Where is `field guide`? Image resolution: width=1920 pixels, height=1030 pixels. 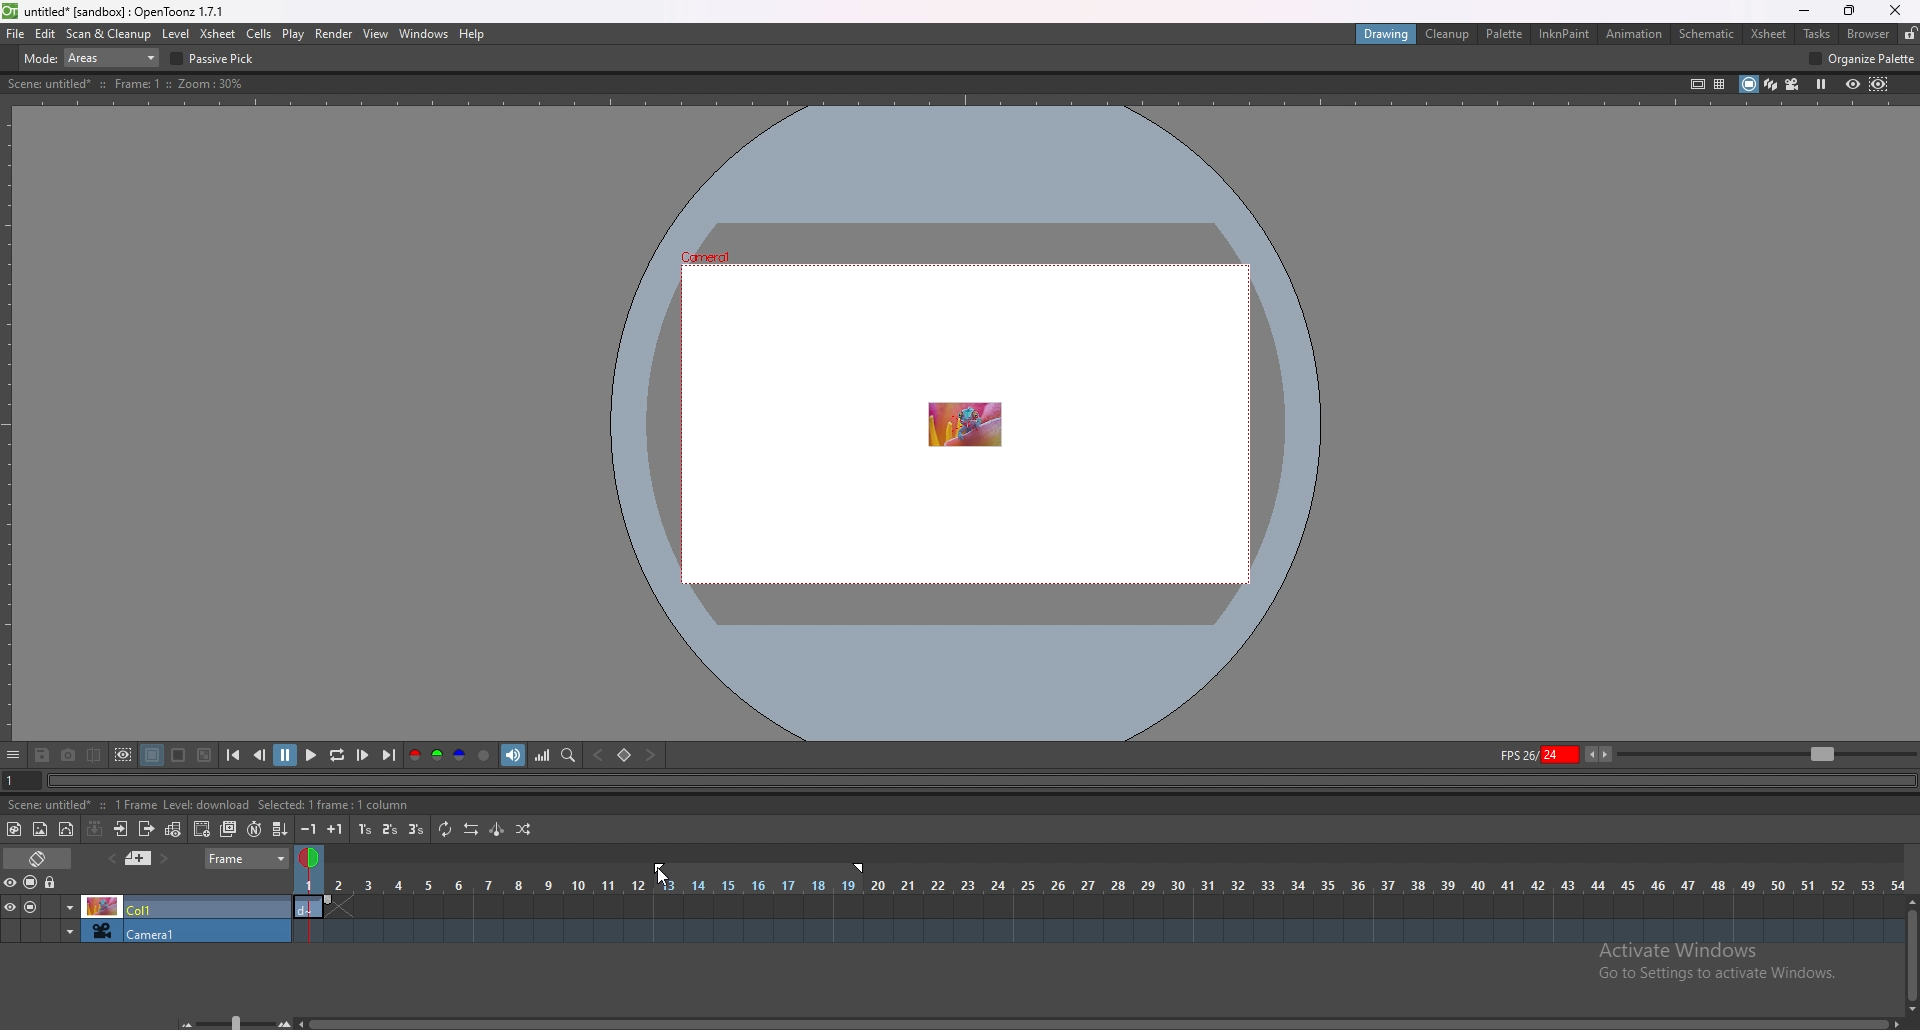
field guide is located at coordinates (1720, 85).